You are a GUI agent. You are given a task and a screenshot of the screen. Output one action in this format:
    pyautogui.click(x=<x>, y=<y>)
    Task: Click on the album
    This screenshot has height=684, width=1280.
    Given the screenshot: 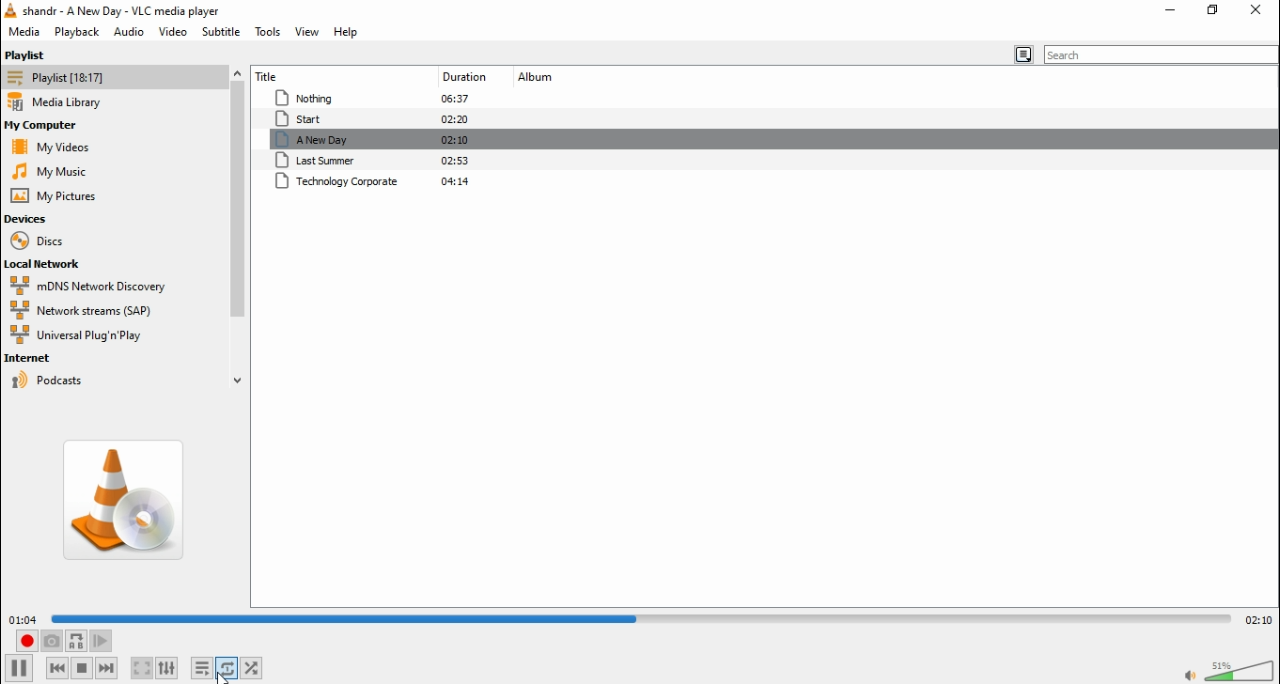 What is the action you would take?
    pyautogui.click(x=537, y=78)
    